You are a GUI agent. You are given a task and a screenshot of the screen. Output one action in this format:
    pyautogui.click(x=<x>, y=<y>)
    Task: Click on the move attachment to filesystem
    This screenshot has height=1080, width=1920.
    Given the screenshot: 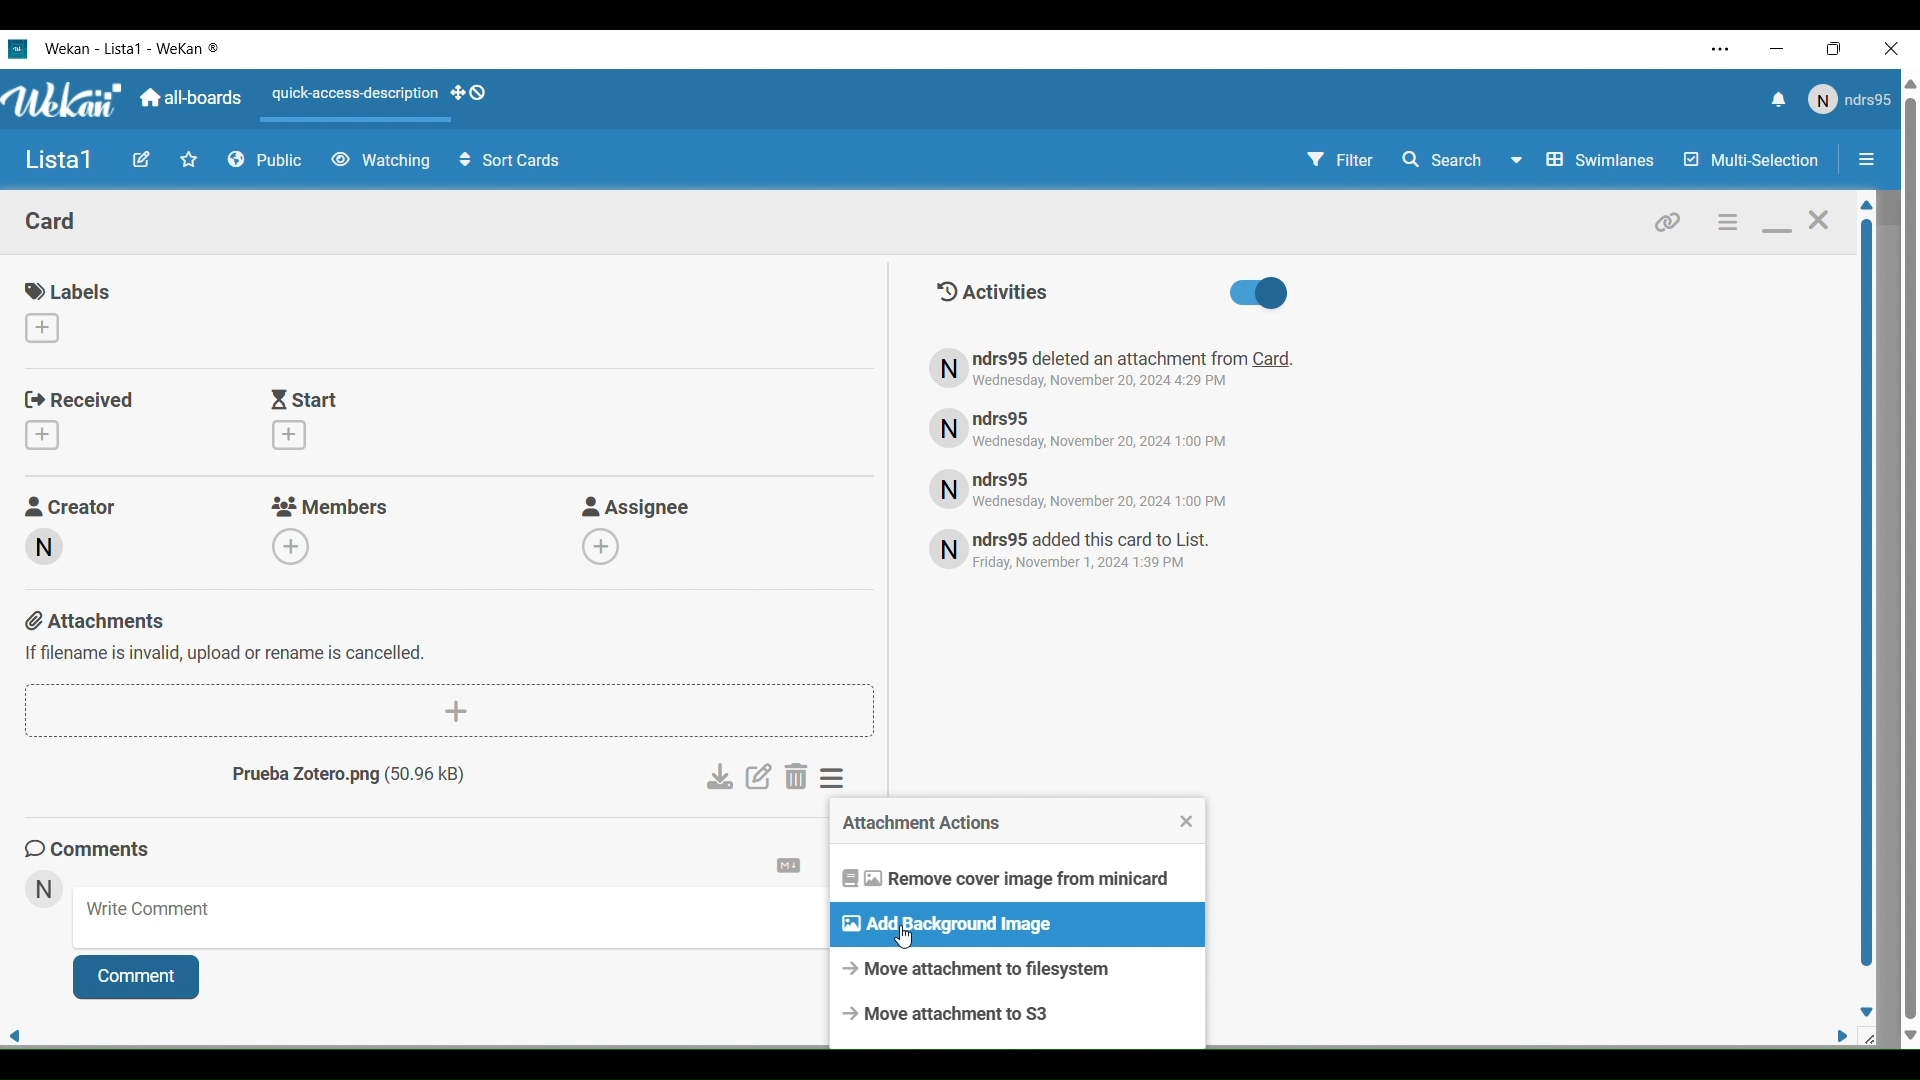 What is the action you would take?
    pyautogui.click(x=1016, y=969)
    